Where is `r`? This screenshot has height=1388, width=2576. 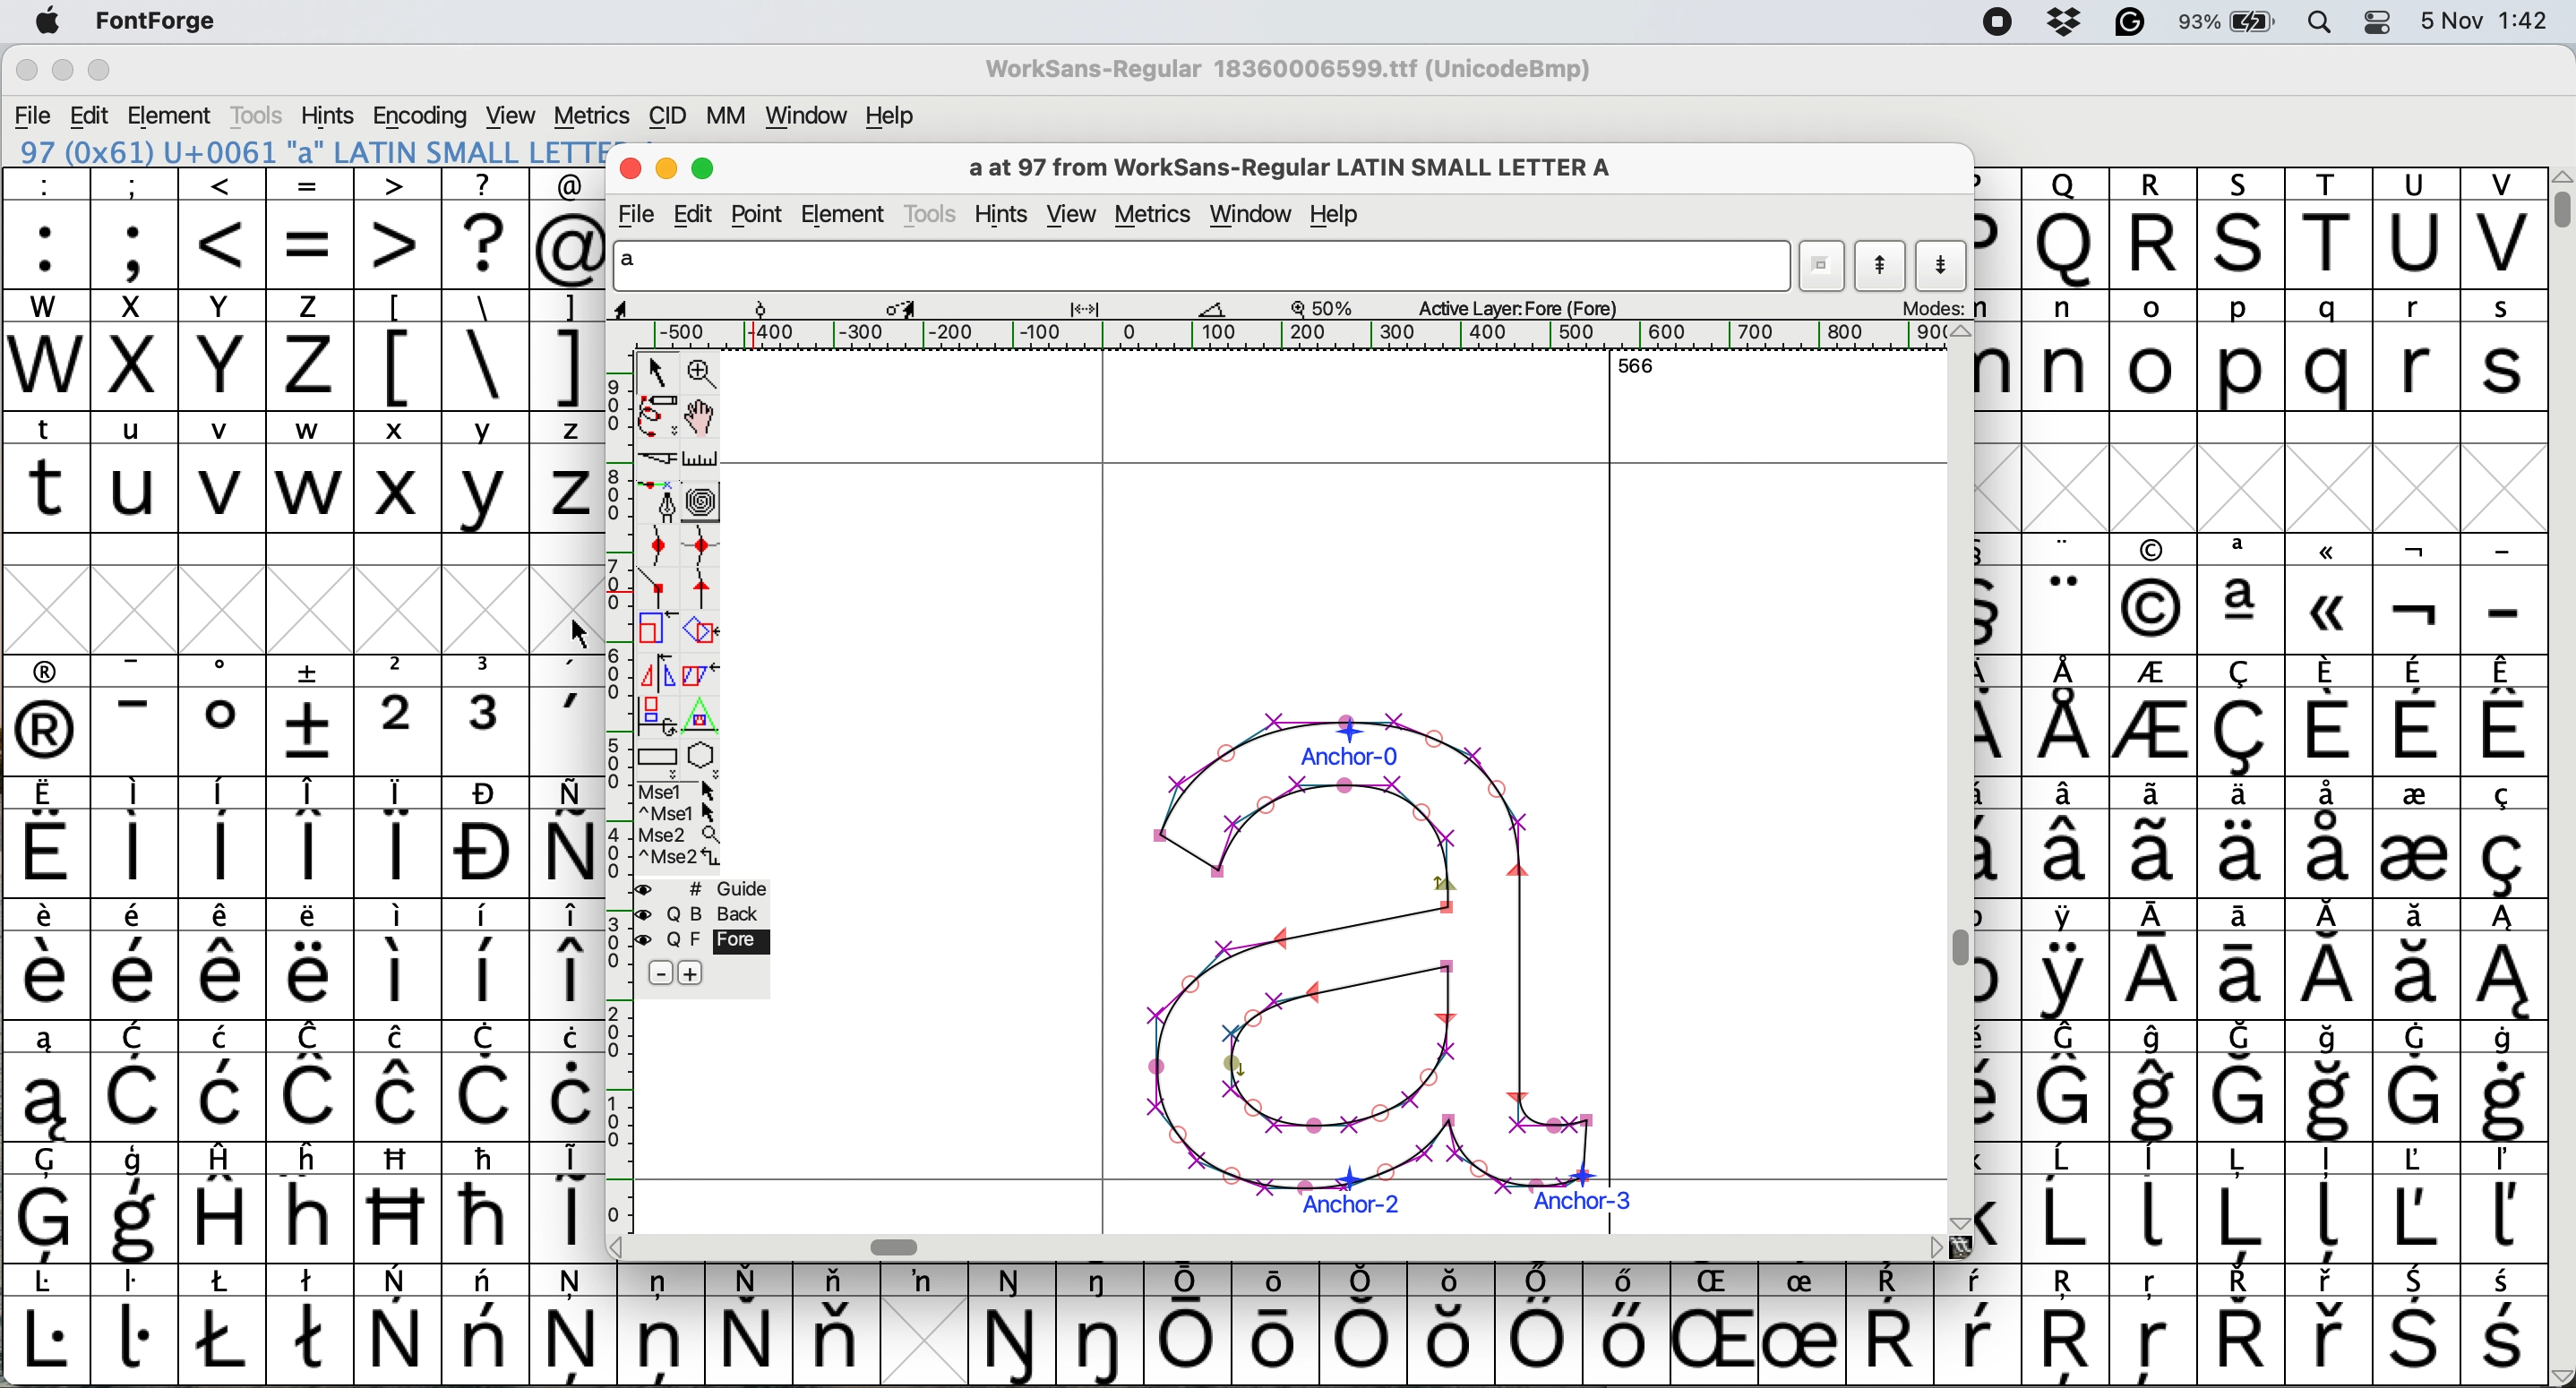 r is located at coordinates (2414, 351).